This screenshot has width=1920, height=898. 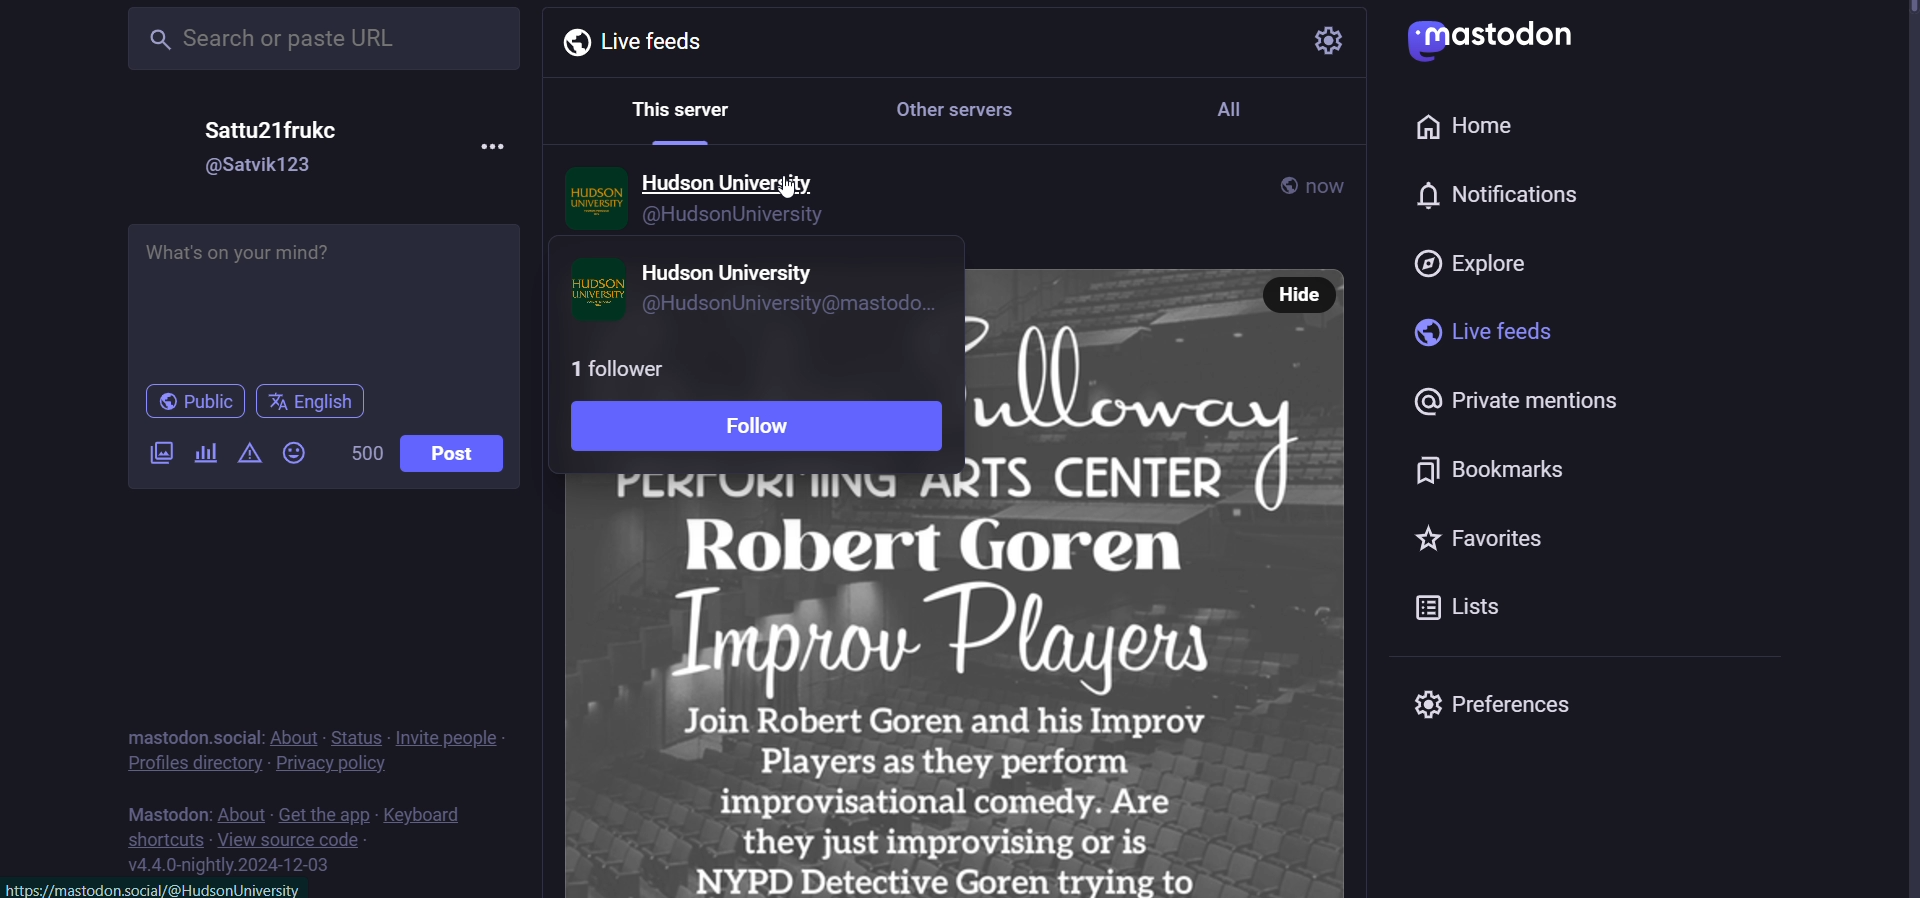 What do you see at coordinates (593, 201) in the screenshot?
I see `profile picture` at bounding box center [593, 201].